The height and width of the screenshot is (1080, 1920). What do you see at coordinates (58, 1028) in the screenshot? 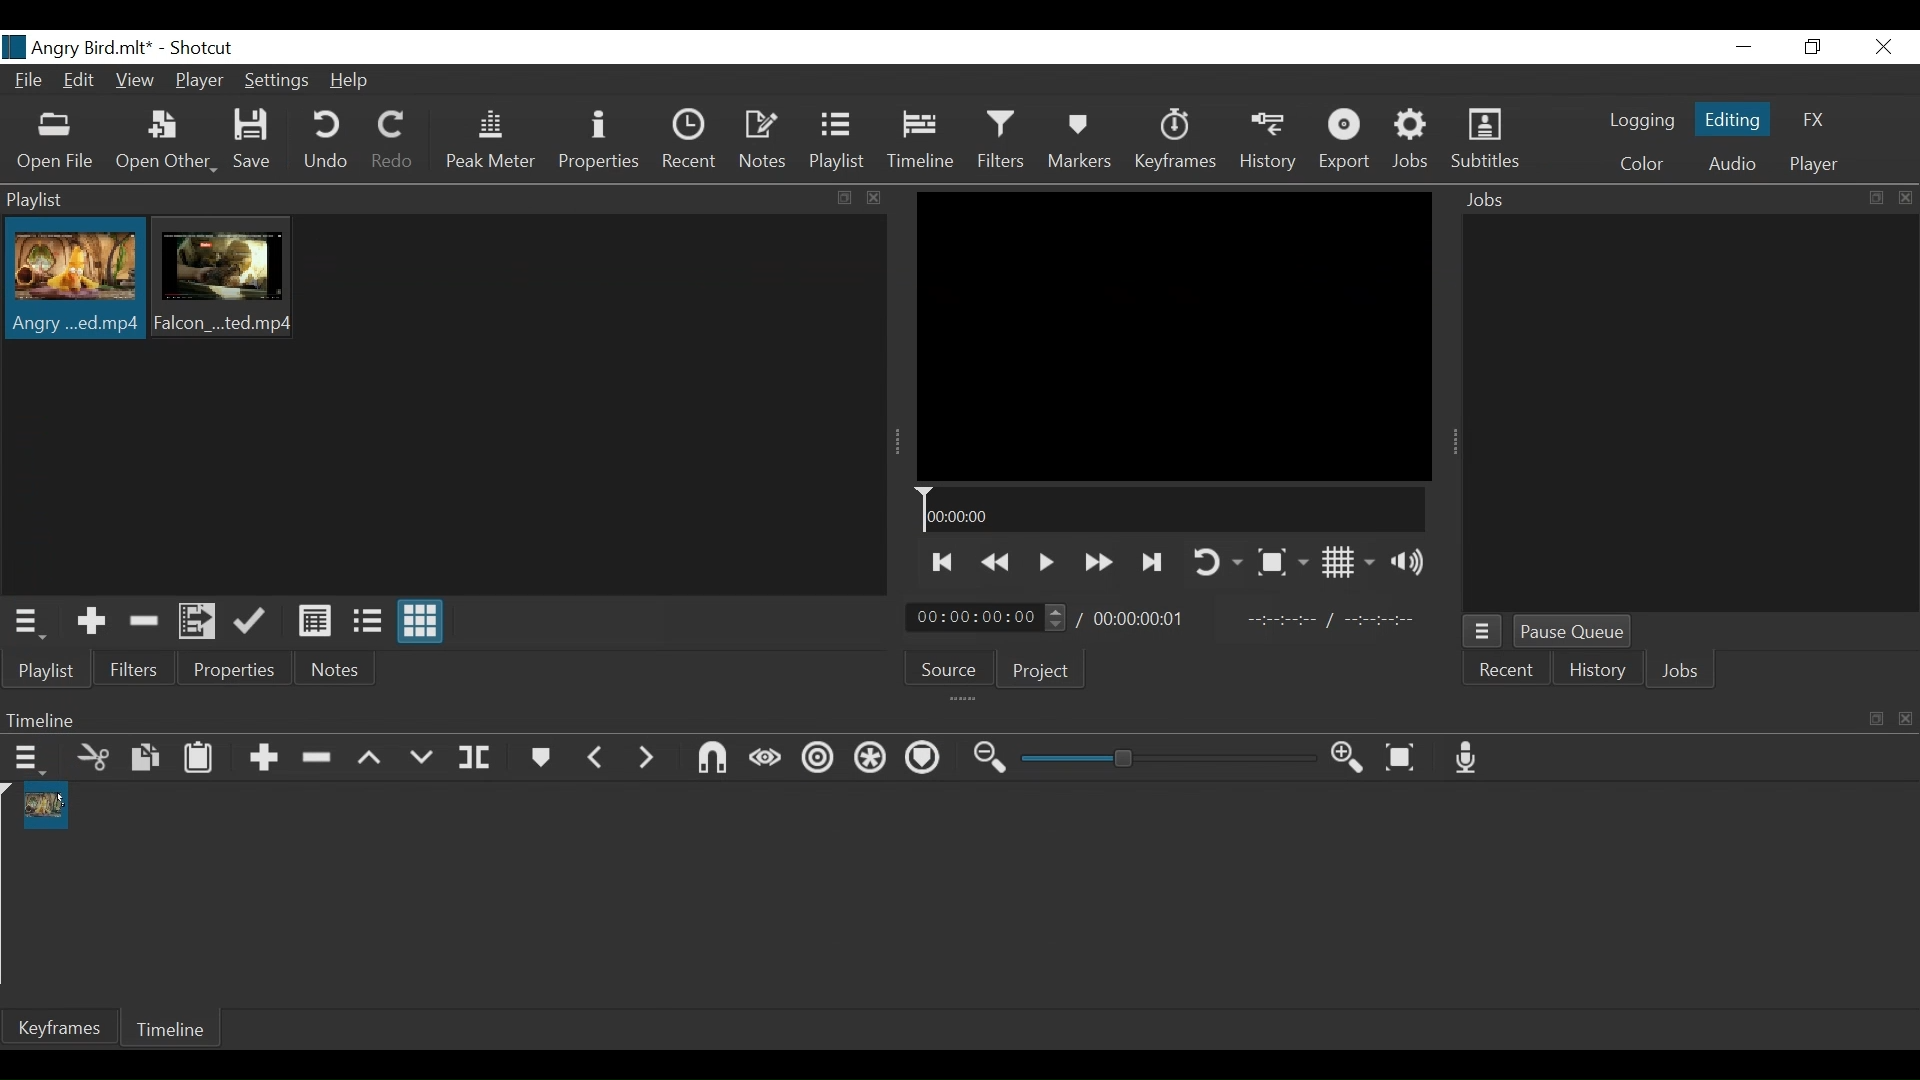
I see `Keyframe` at bounding box center [58, 1028].